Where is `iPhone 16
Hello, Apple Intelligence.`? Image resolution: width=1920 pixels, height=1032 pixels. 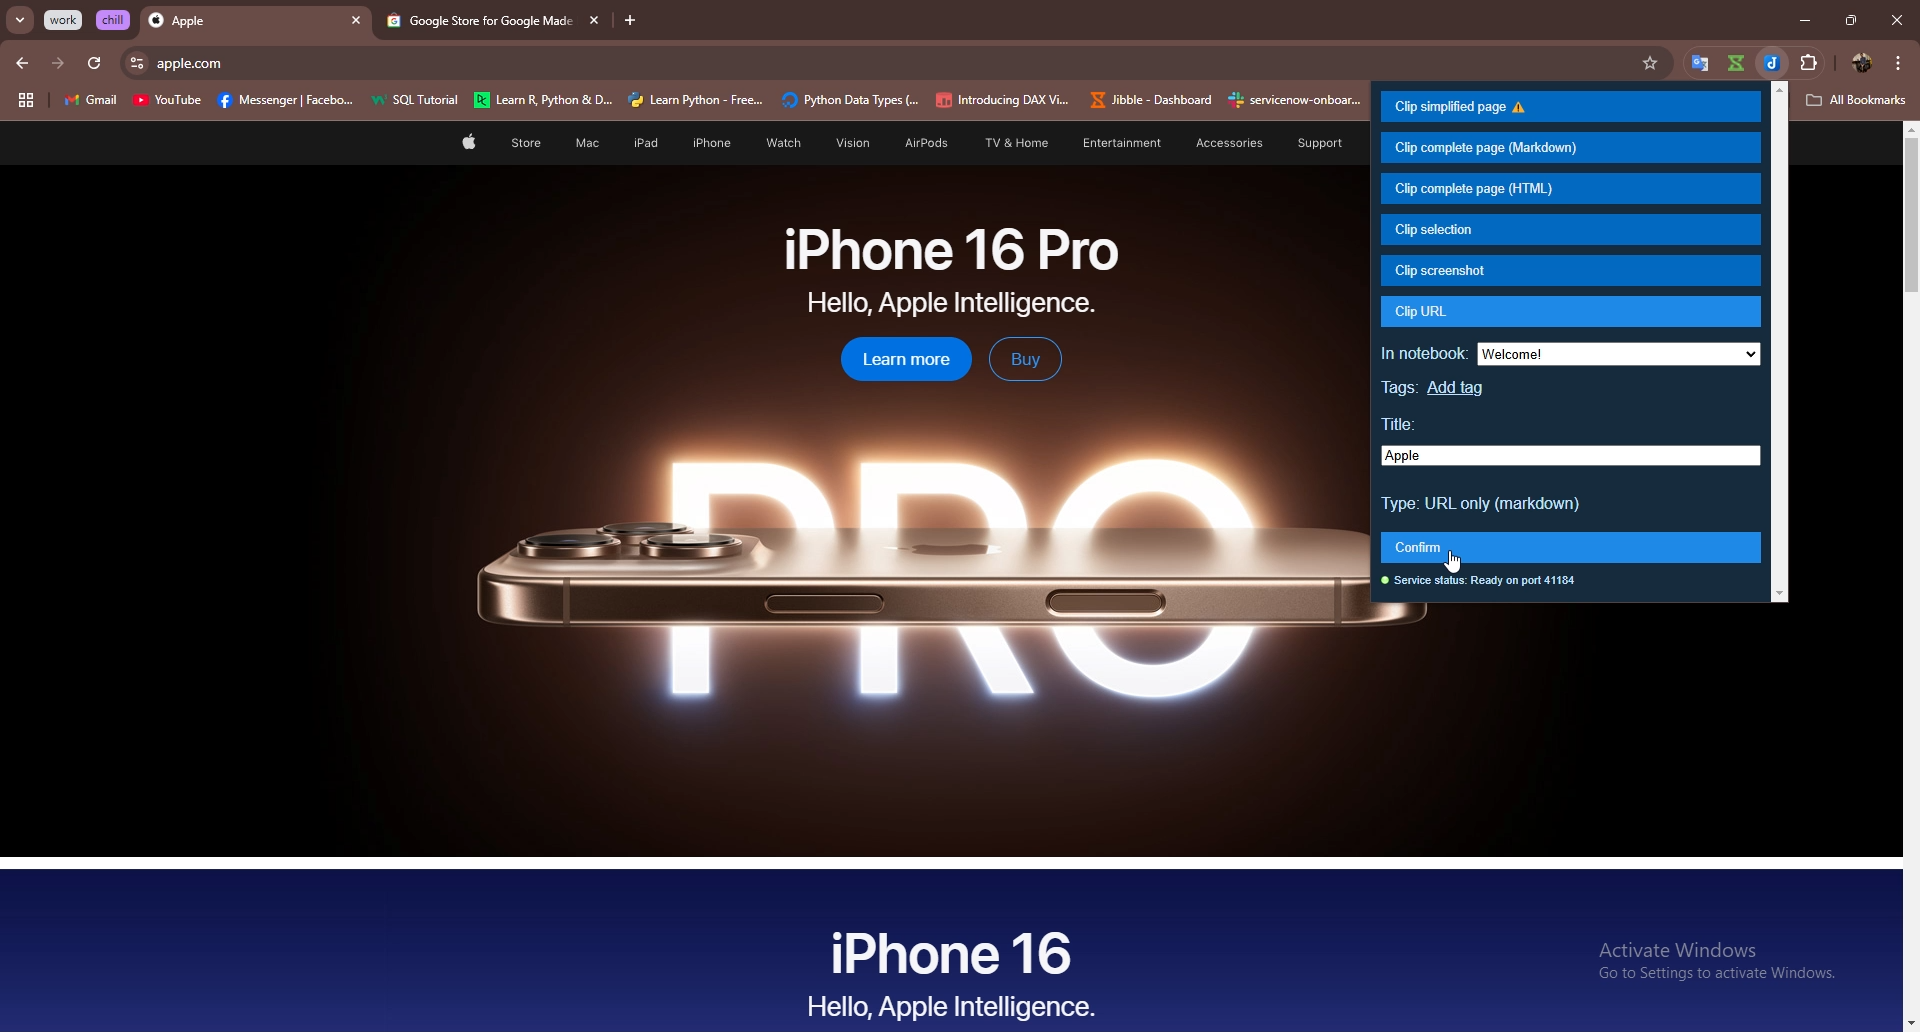
iPhone 16
Hello, Apple Intelligence. is located at coordinates (953, 971).